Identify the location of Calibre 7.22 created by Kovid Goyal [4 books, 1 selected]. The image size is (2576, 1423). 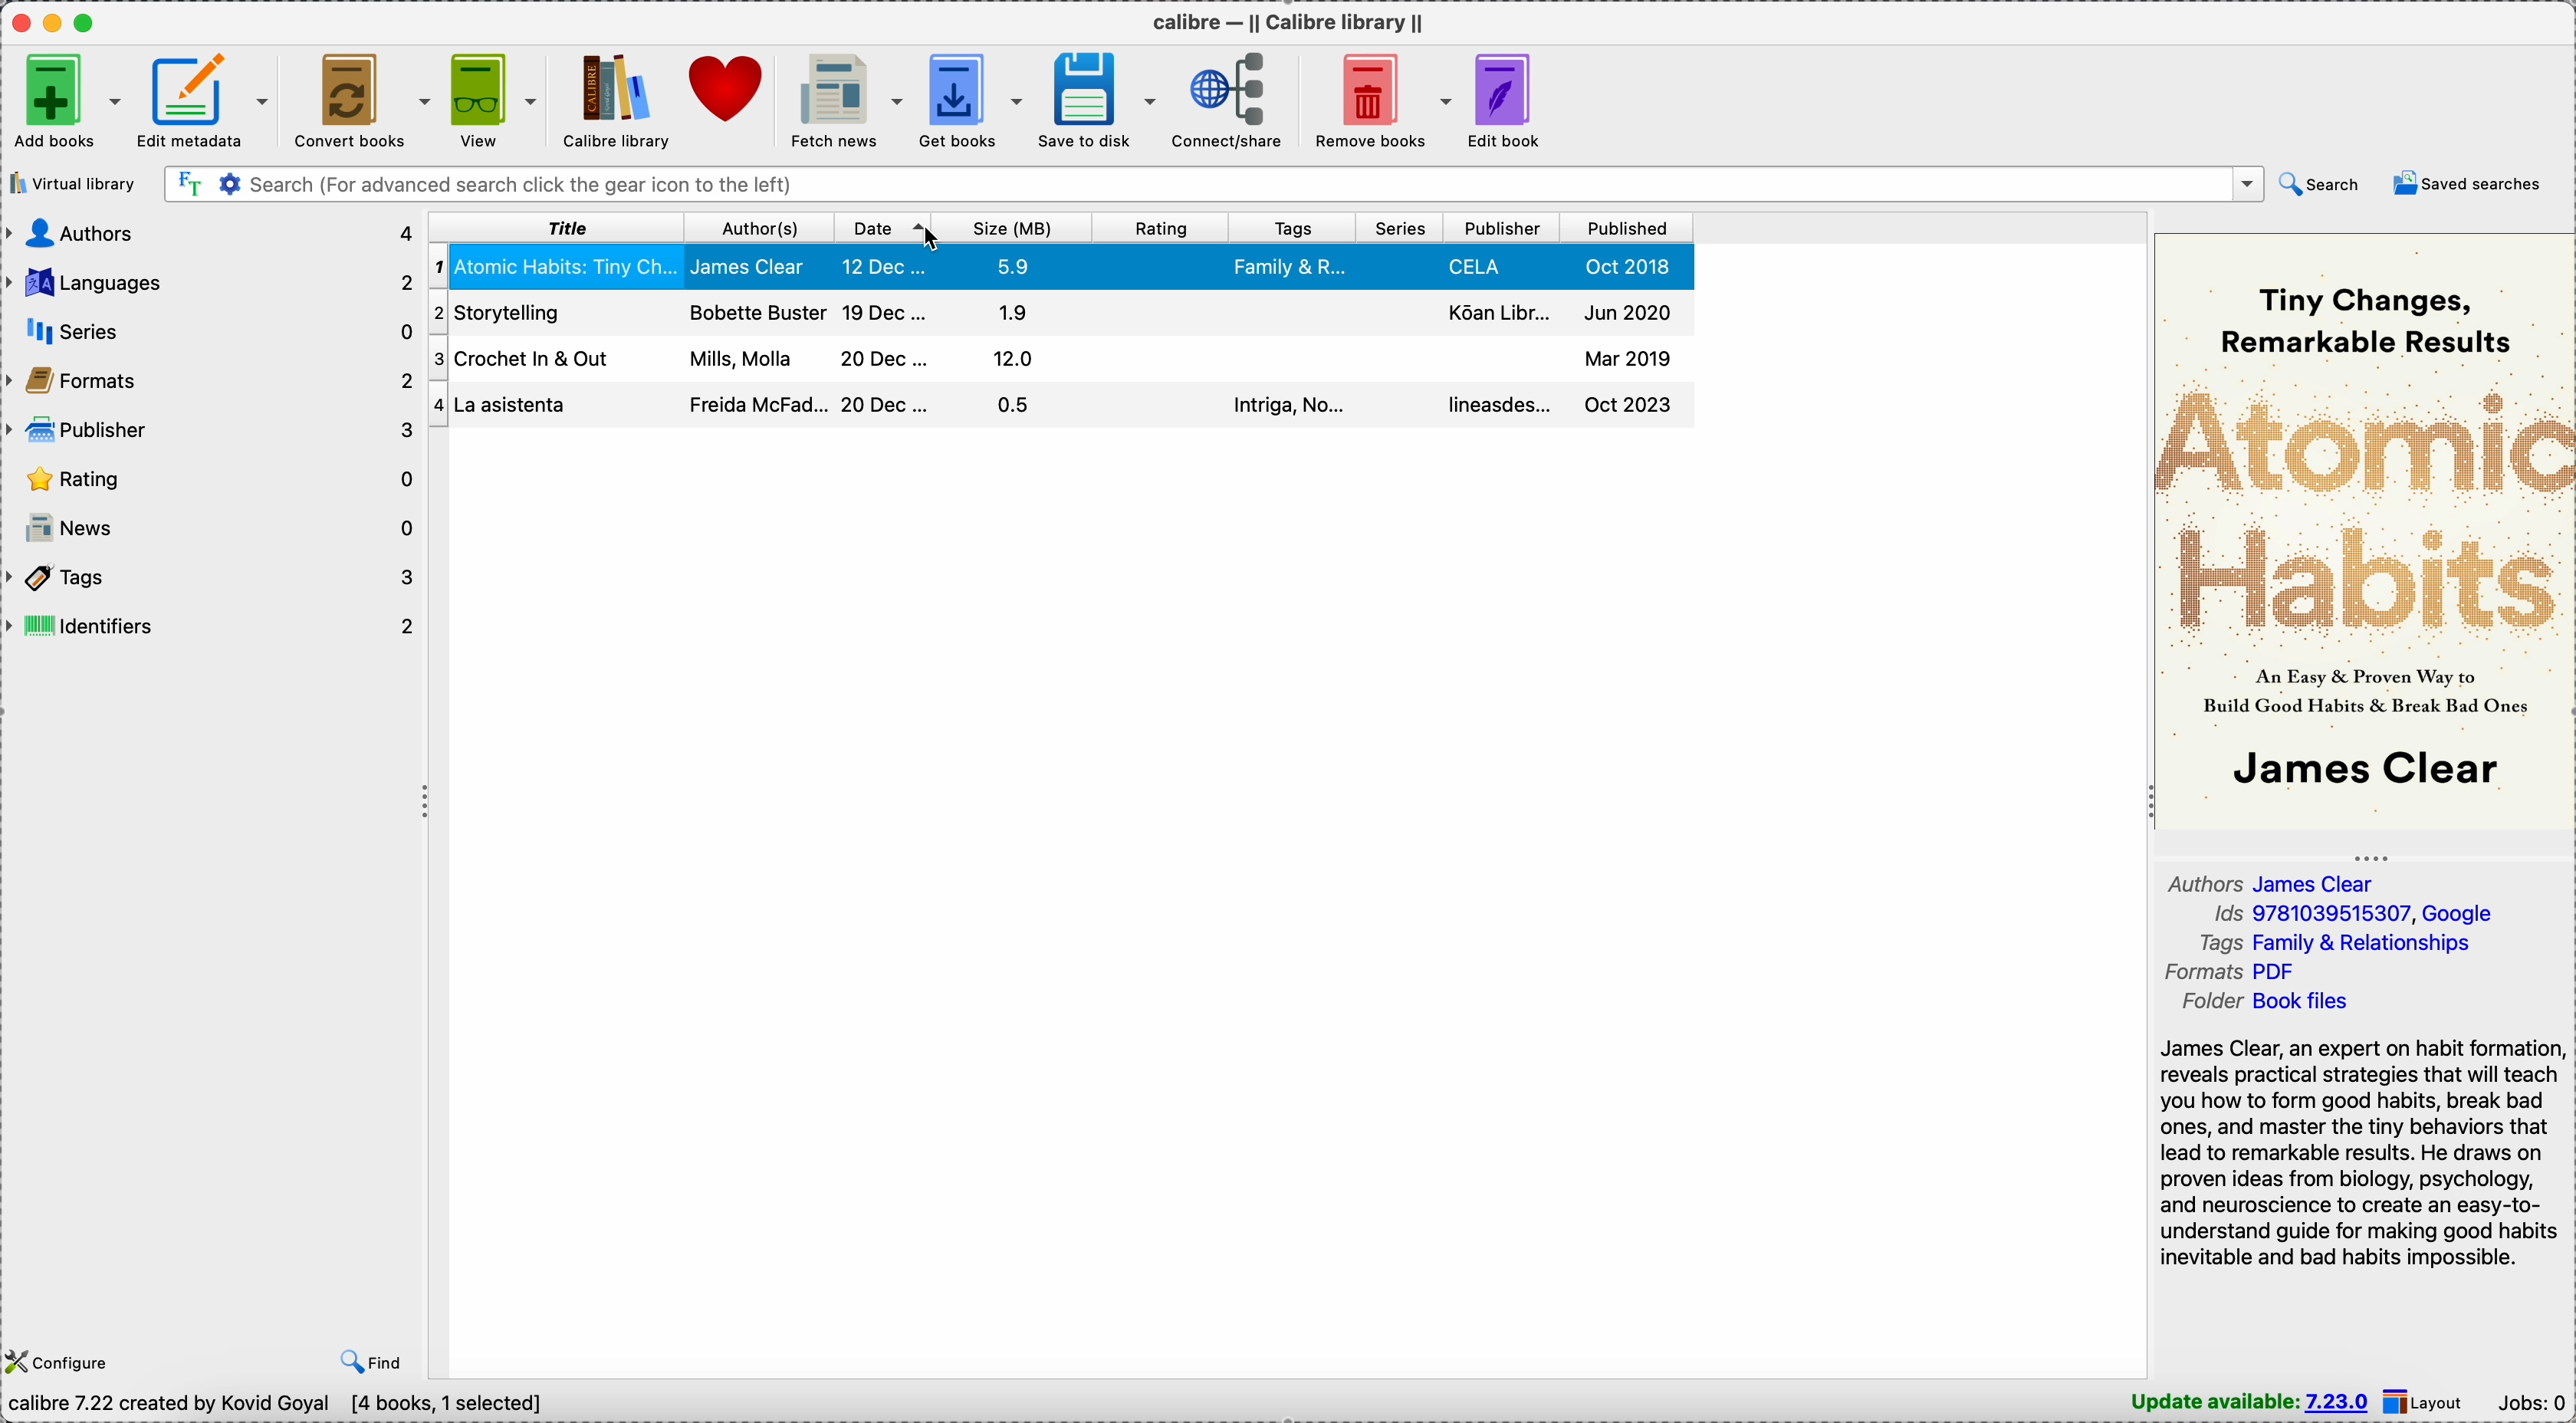
(283, 1405).